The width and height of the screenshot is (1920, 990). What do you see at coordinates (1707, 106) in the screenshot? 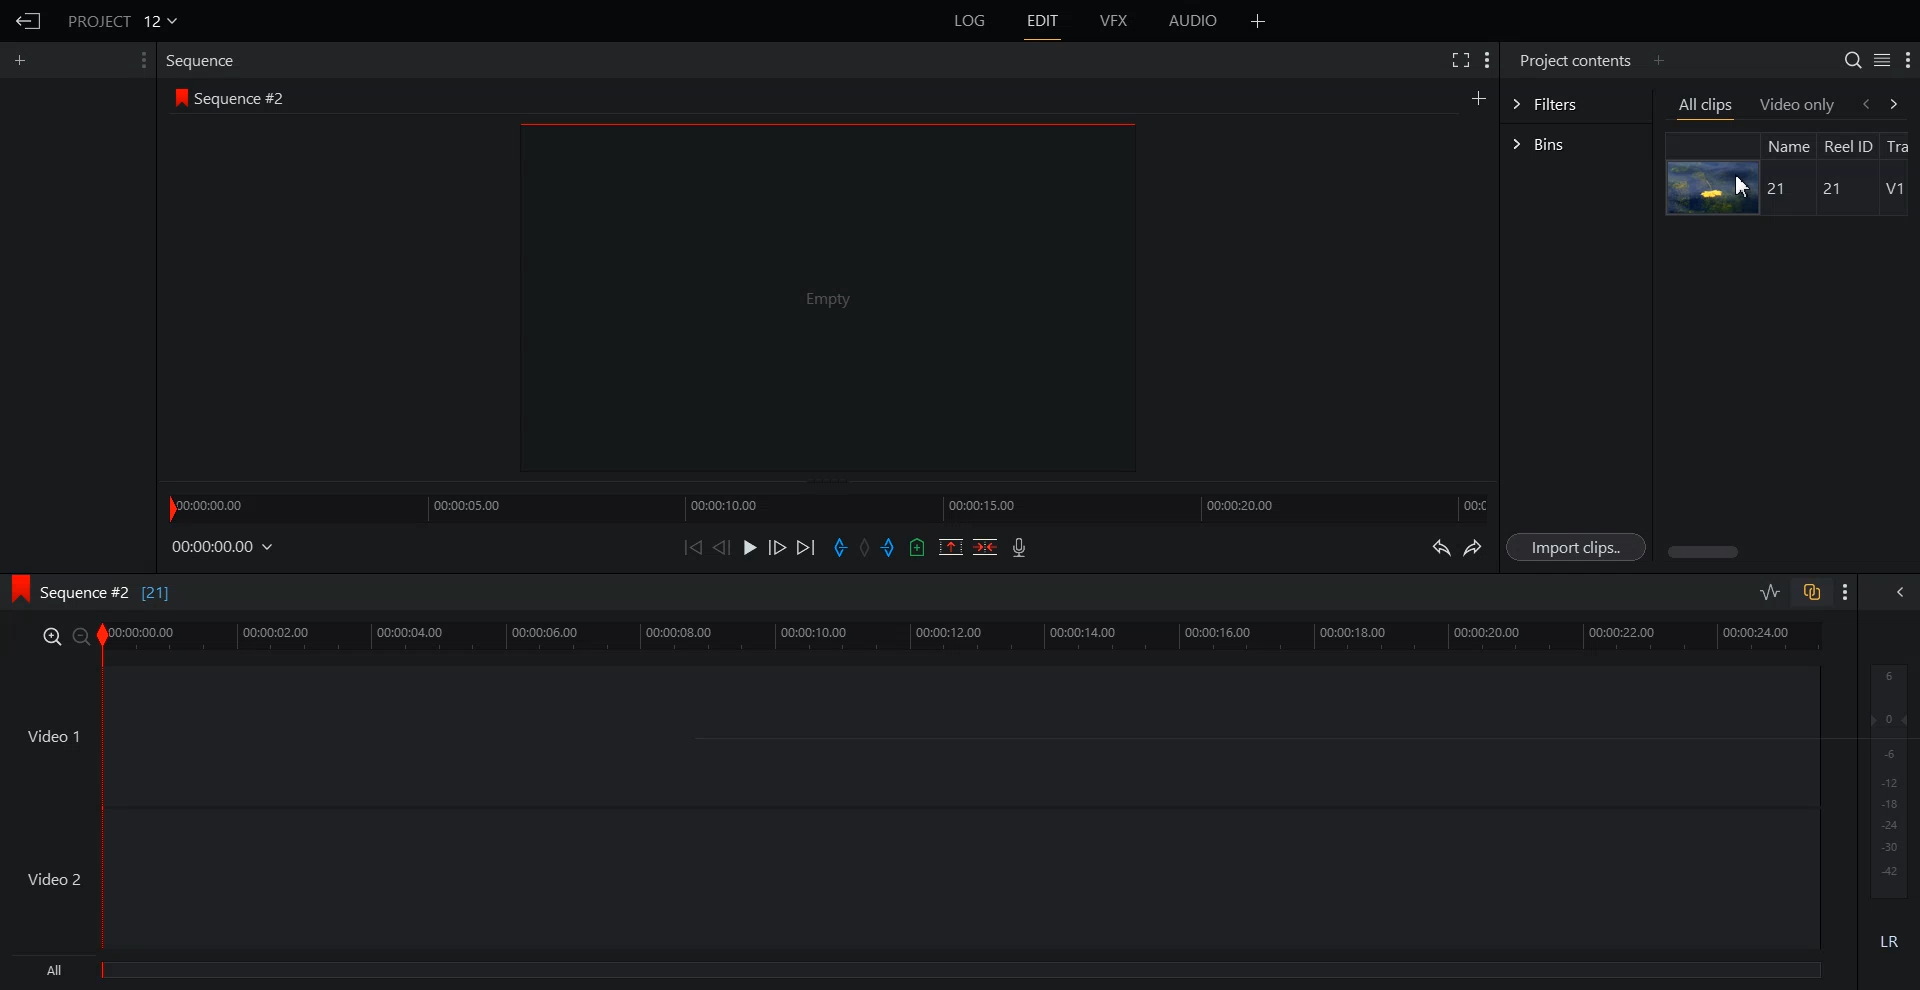
I see `All clips` at bounding box center [1707, 106].